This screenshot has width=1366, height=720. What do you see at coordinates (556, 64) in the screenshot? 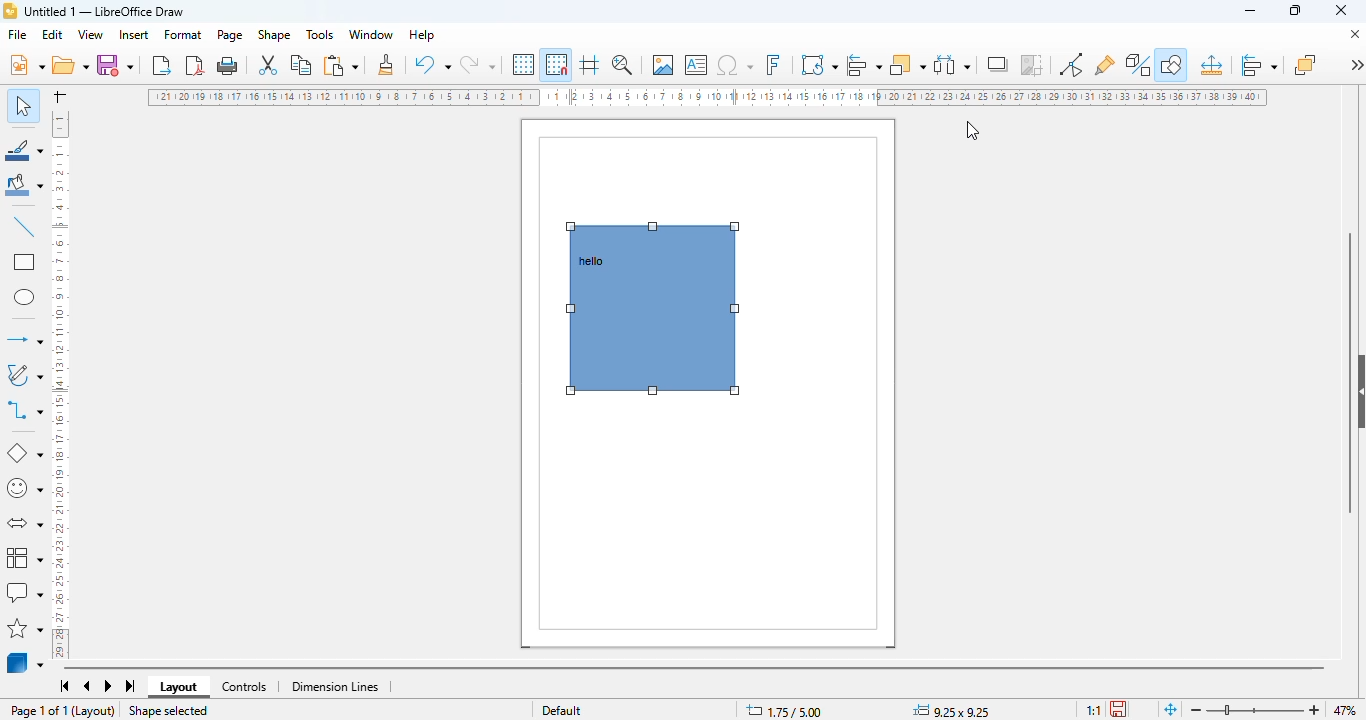
I see `snap to grid` at bounding box center [556, 64].